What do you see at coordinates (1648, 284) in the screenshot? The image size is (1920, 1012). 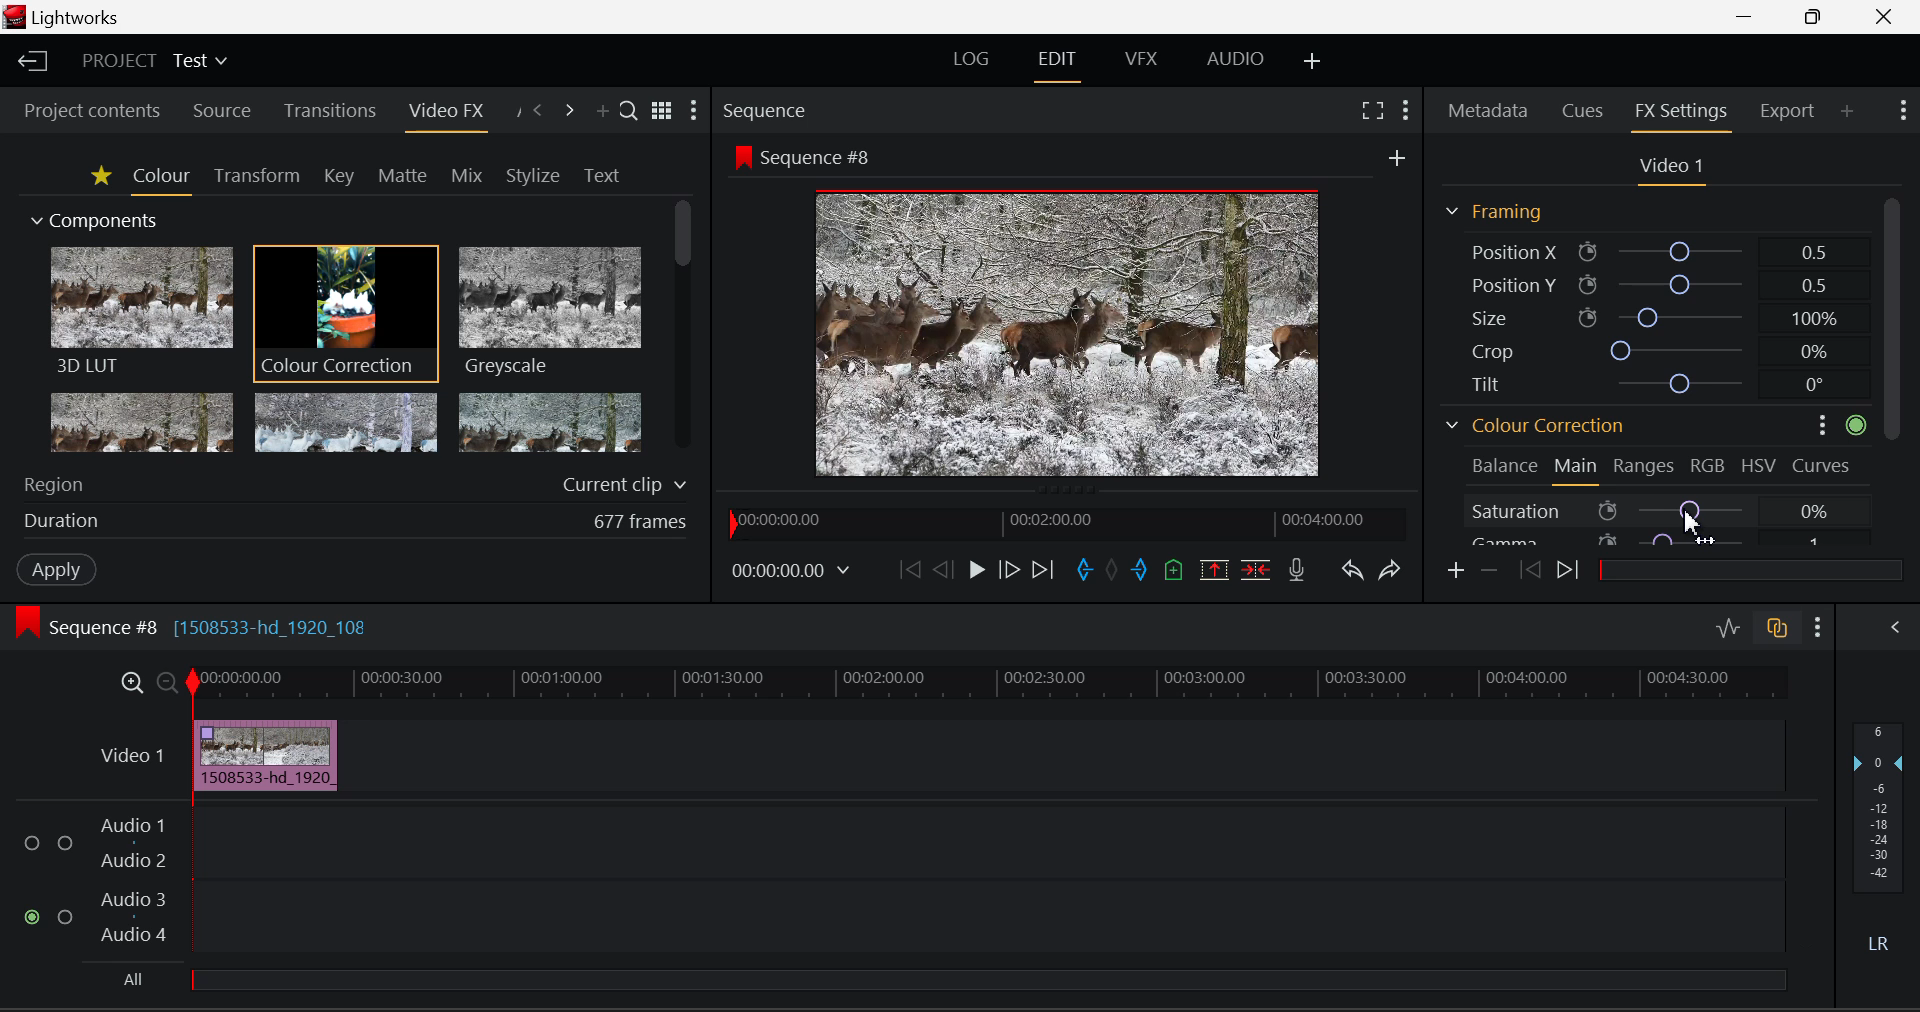 I see `Position Y` at bounding box center [1648, 284].